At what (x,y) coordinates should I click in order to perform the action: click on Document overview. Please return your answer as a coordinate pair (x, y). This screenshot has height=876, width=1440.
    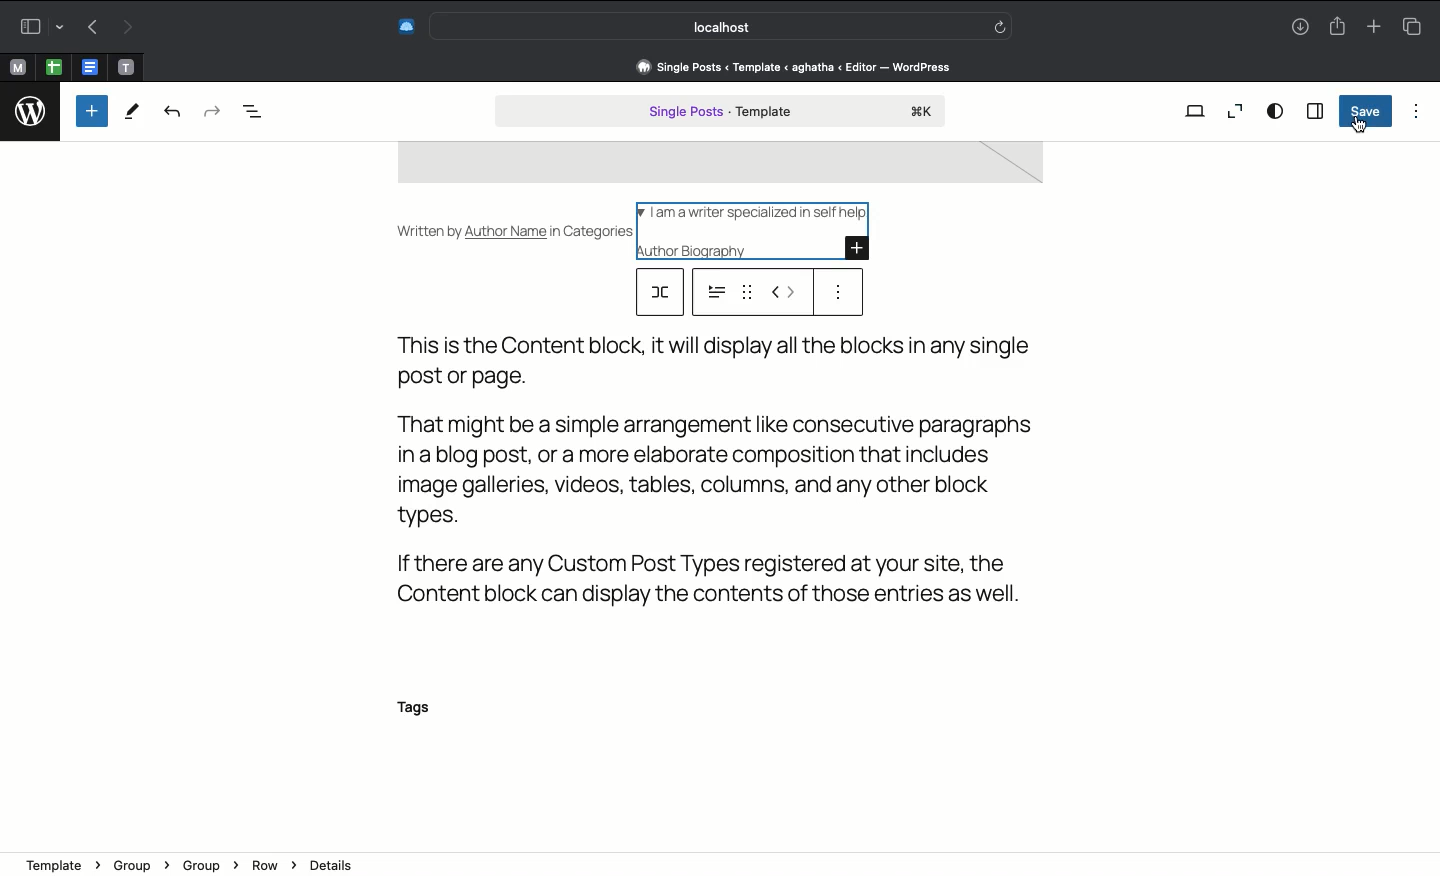
    Looking at the image, I should click on (263, 112).